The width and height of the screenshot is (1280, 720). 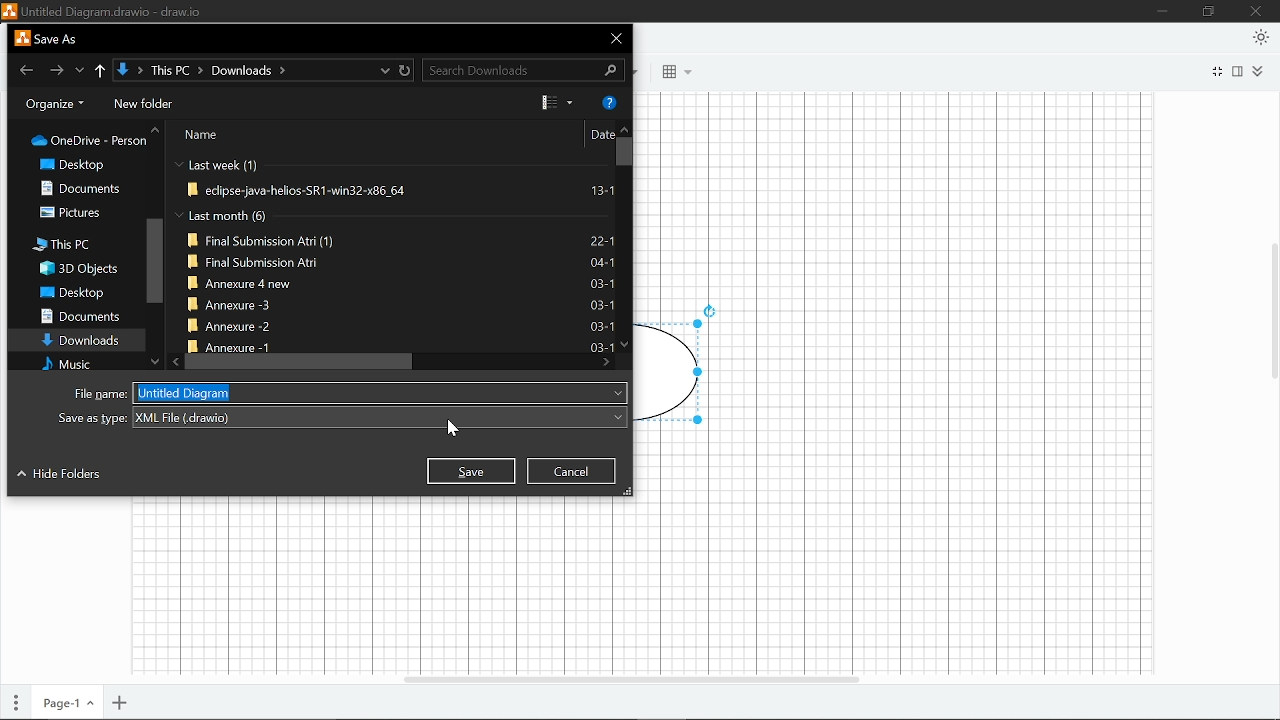 What do you see at coordinates (607, 102) in the screenshot?
I see `Help` at bounding box center [607, 102].